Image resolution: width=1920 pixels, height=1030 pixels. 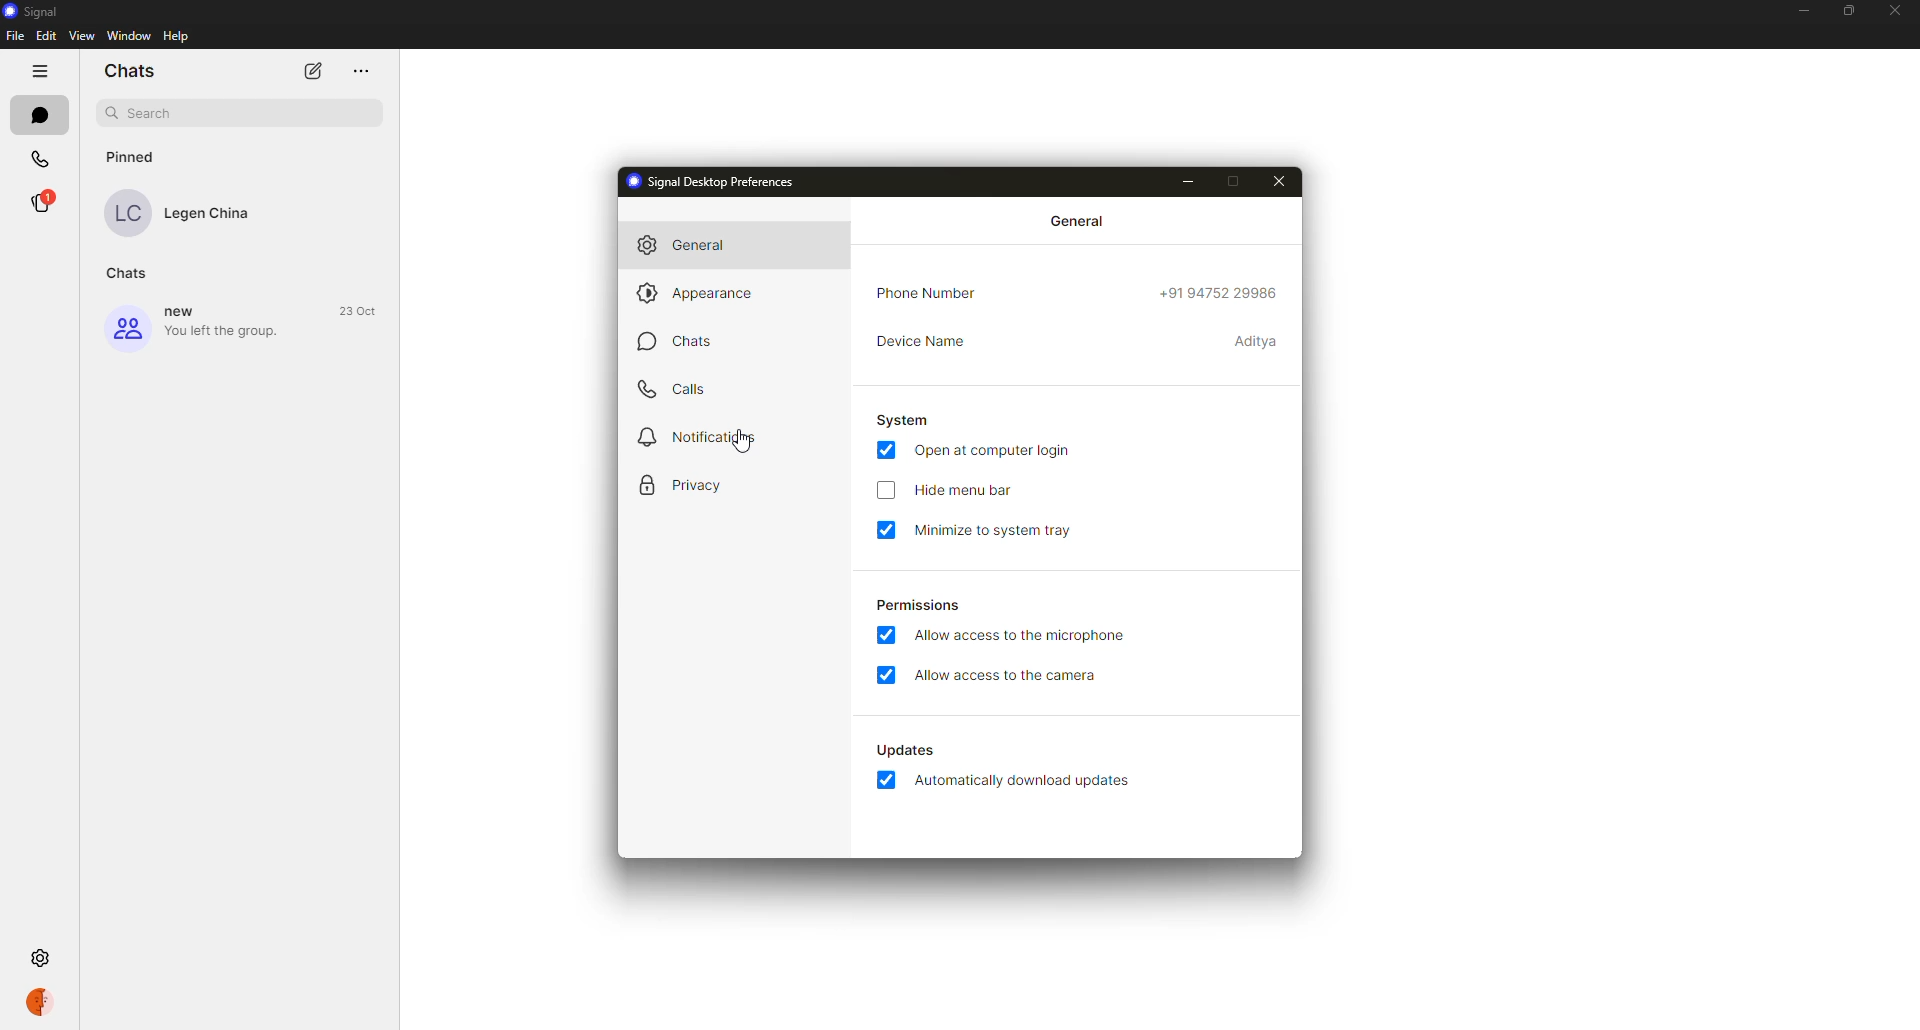 What do you see at coordinates (921, 341) in the screenshot?
I see `device name` at bounding box center [921, 341].